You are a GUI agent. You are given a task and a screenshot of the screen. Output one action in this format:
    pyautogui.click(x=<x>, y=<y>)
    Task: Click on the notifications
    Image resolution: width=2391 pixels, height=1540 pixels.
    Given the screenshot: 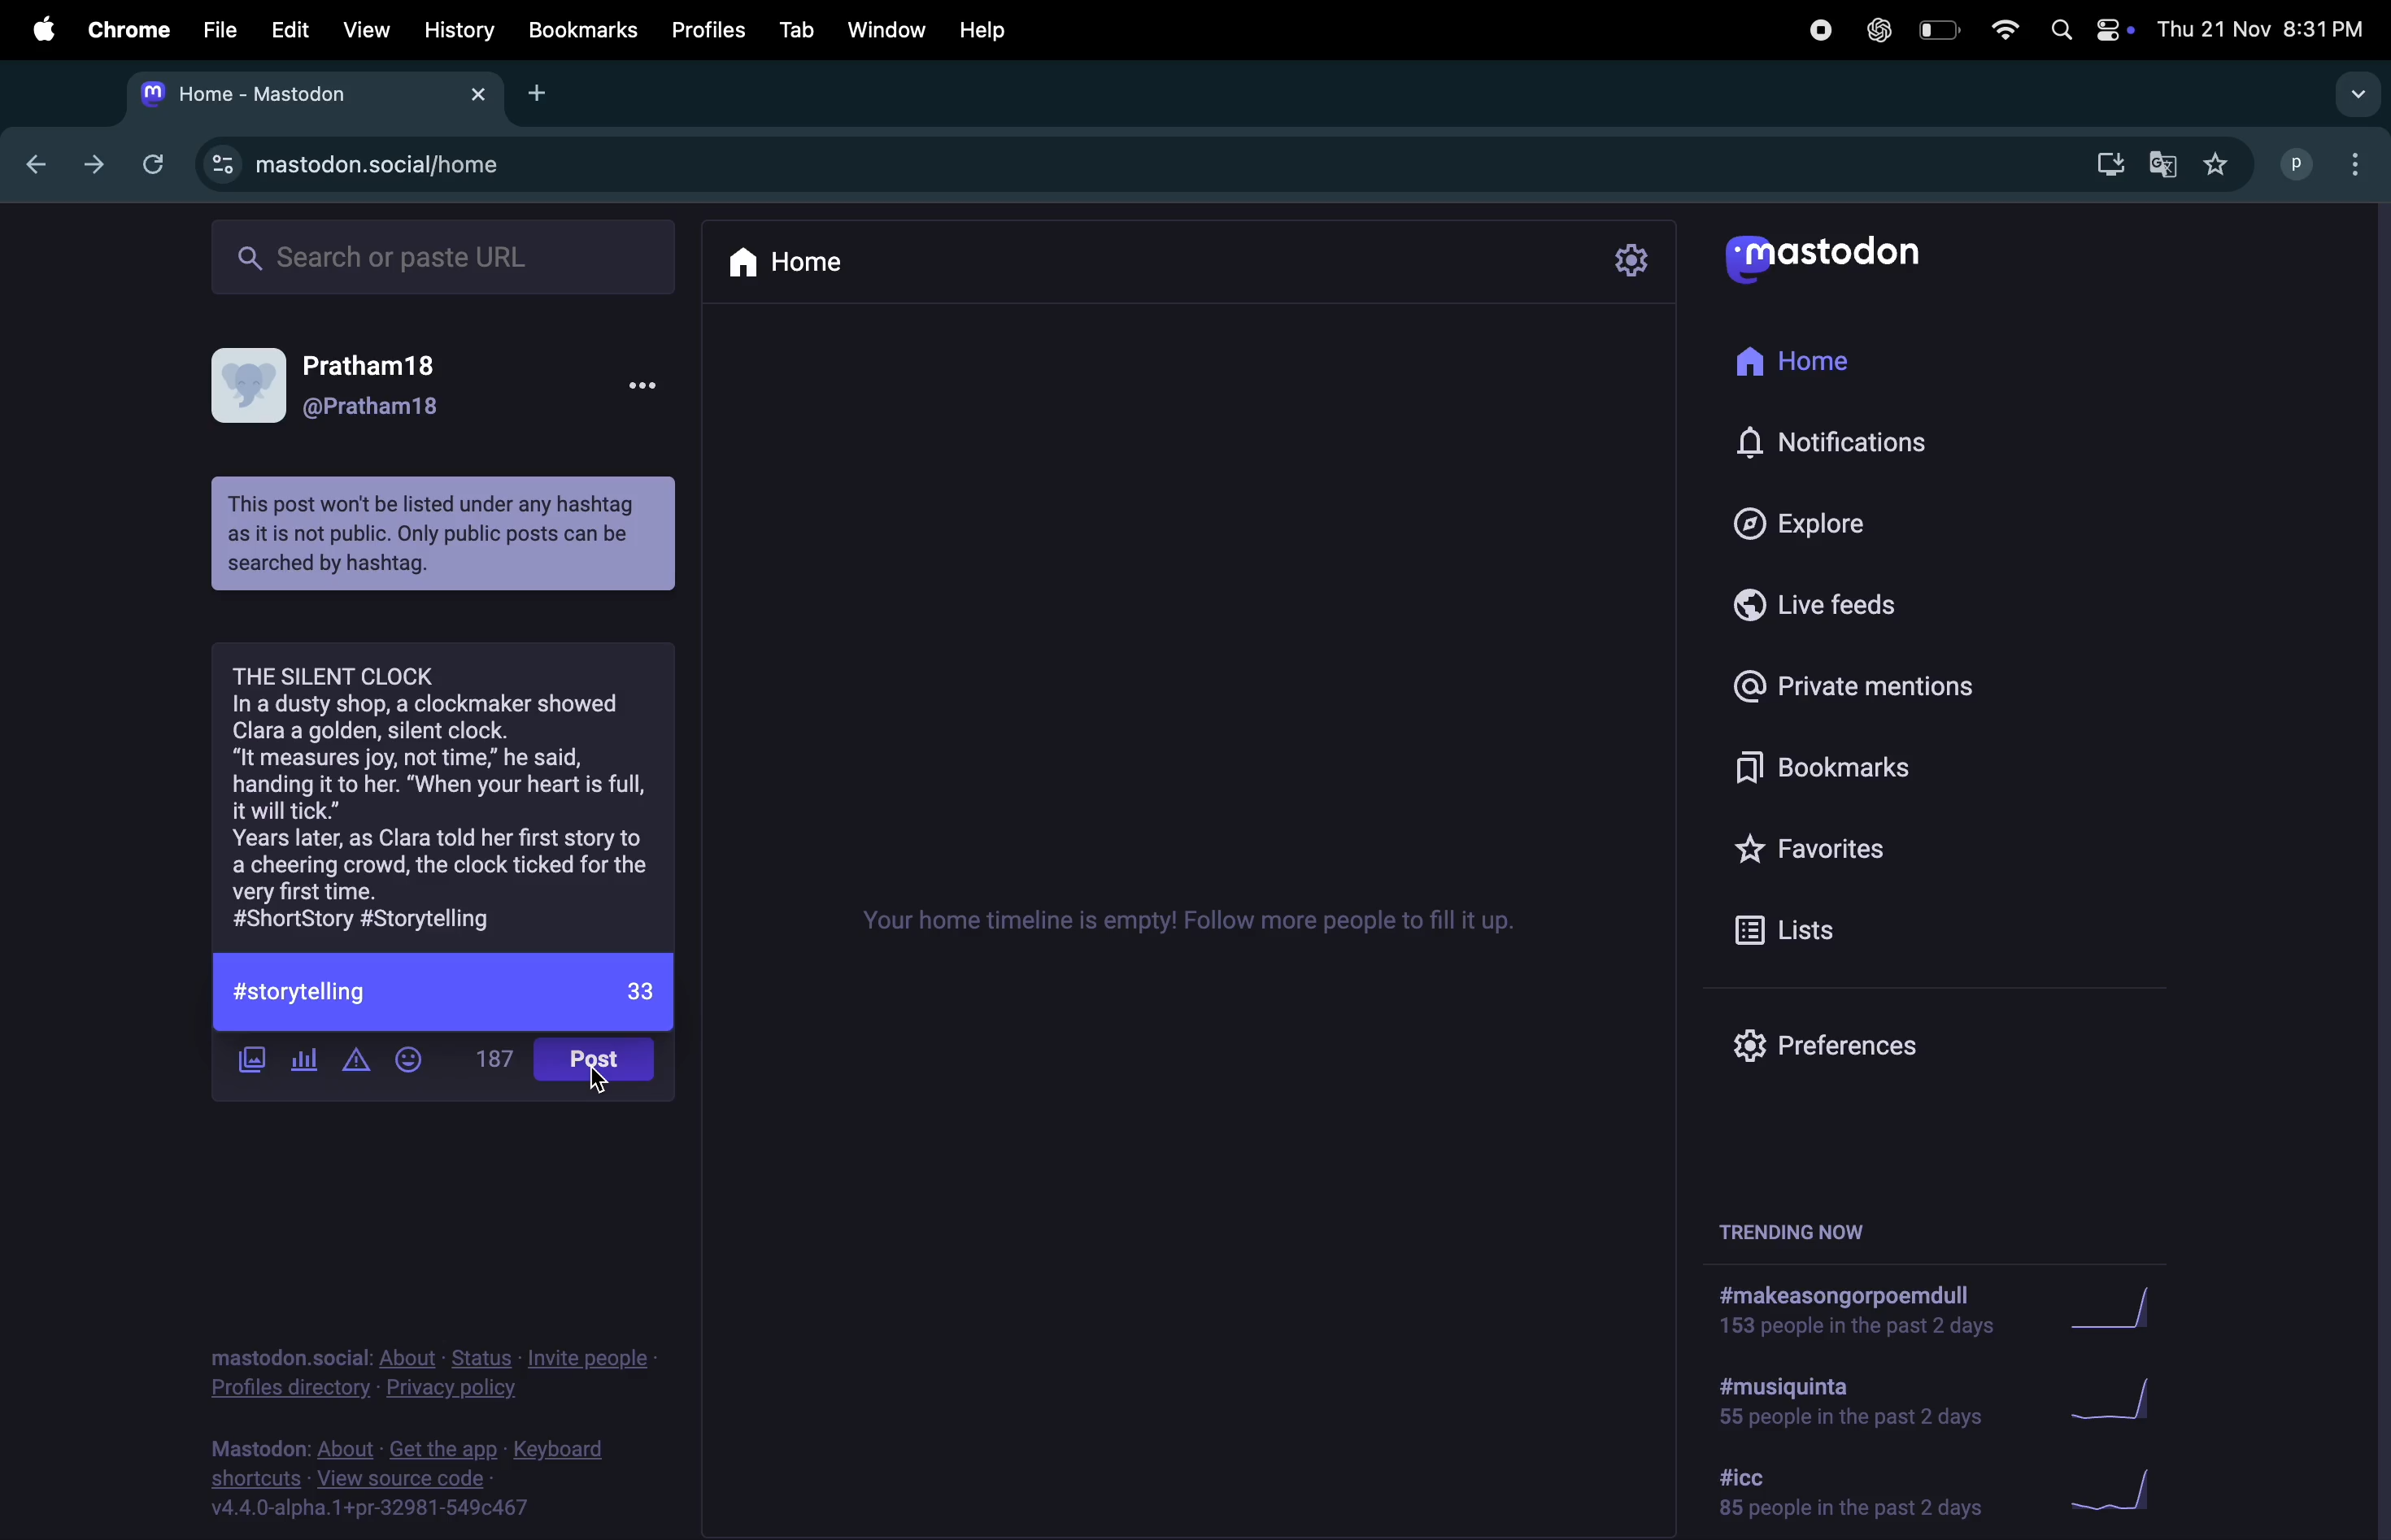 What is the action you would take?
    pyautogui.click(x=1840, y=441)
    